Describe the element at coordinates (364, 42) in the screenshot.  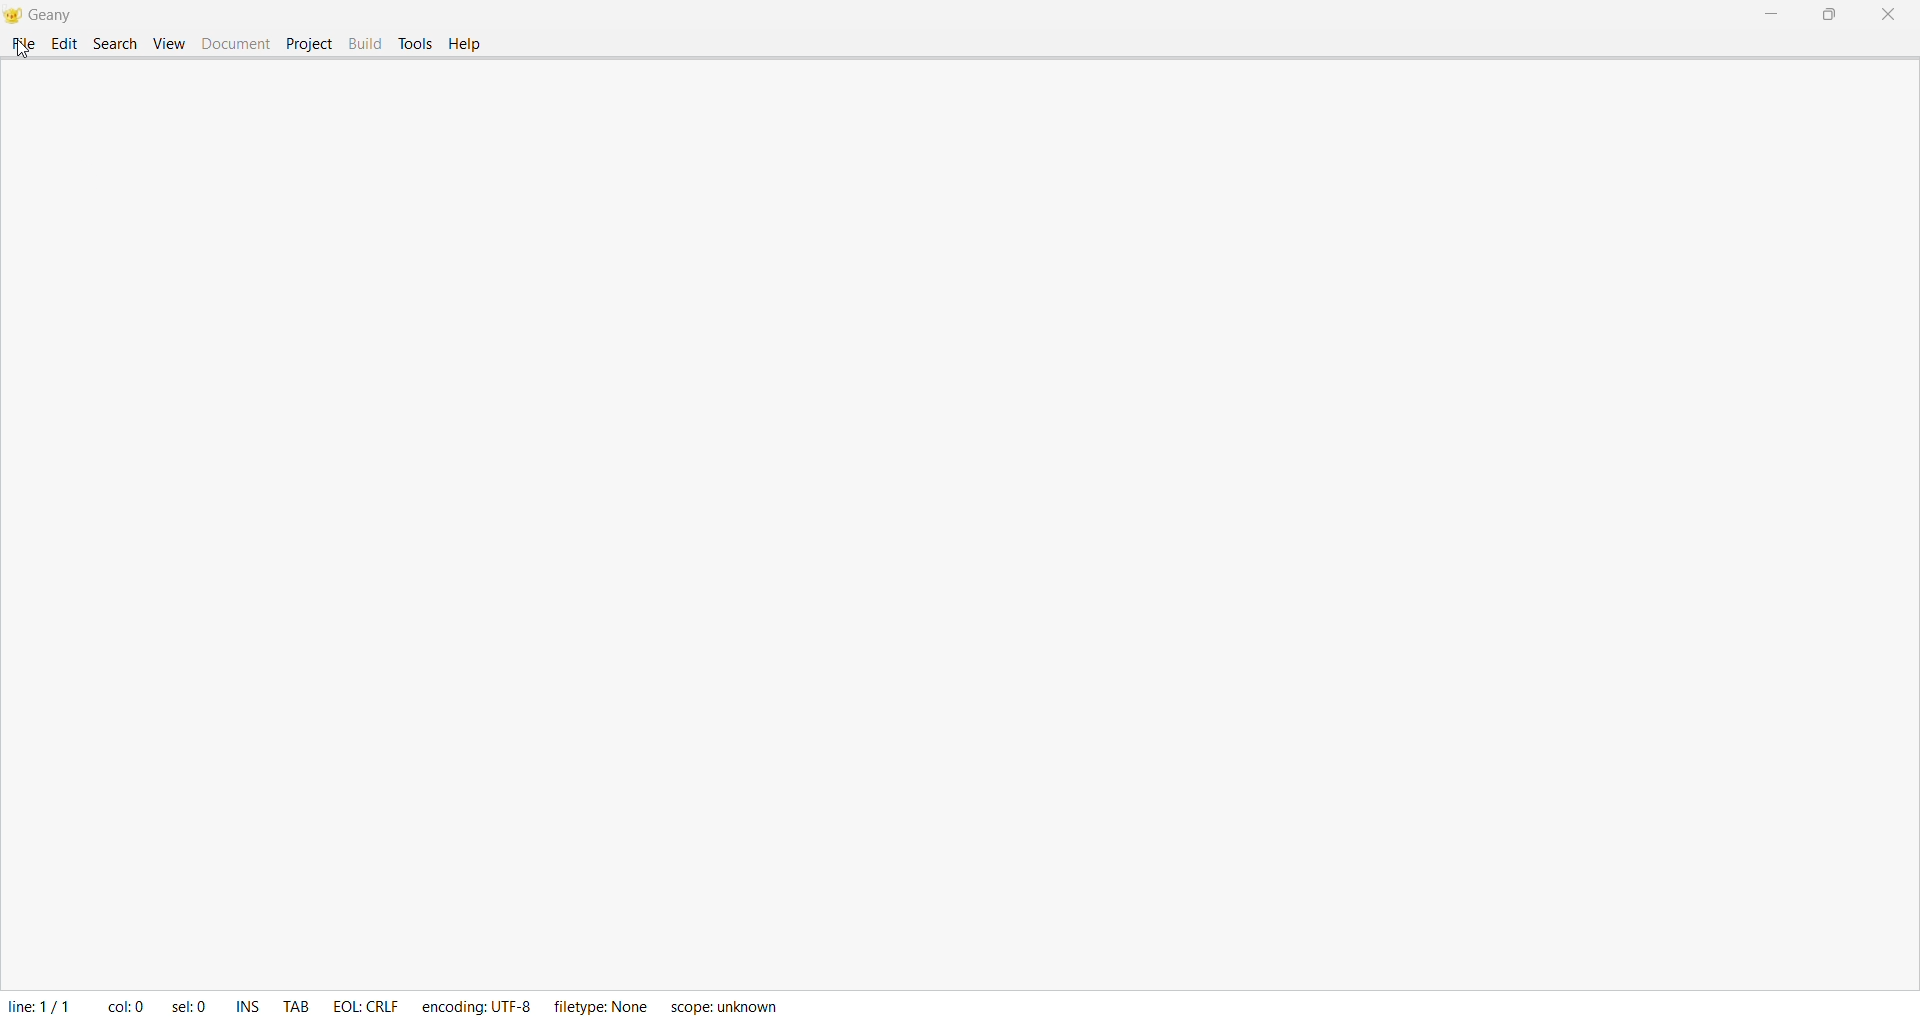
I see `Build` at that location.